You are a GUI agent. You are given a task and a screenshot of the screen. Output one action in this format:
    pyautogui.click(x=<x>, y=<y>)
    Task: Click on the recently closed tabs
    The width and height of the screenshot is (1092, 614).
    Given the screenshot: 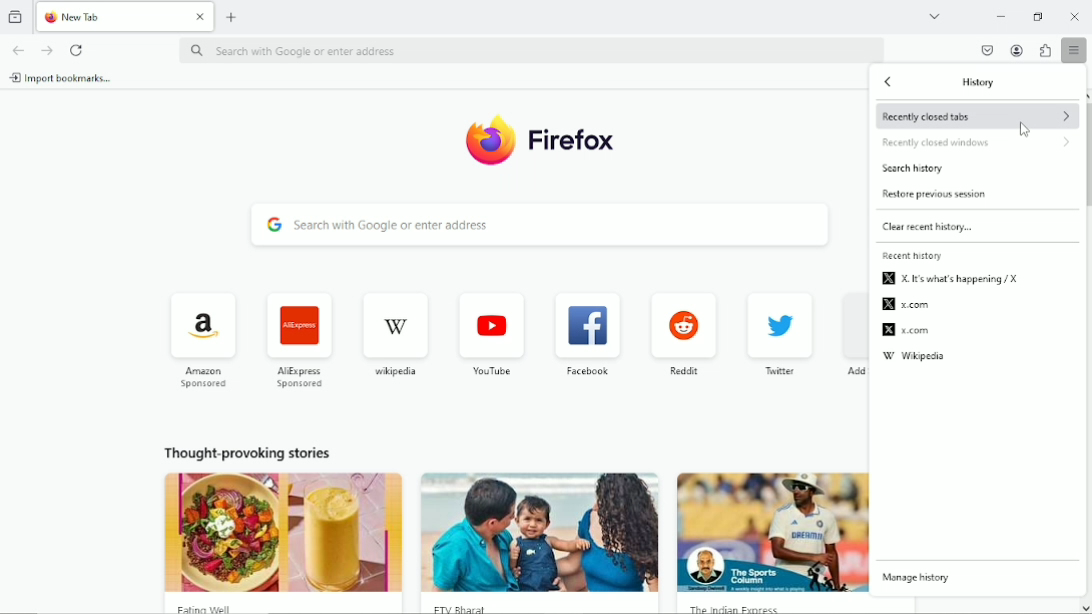 What is the action you would take?
    pyautogui.click(x=978, y=116)
    